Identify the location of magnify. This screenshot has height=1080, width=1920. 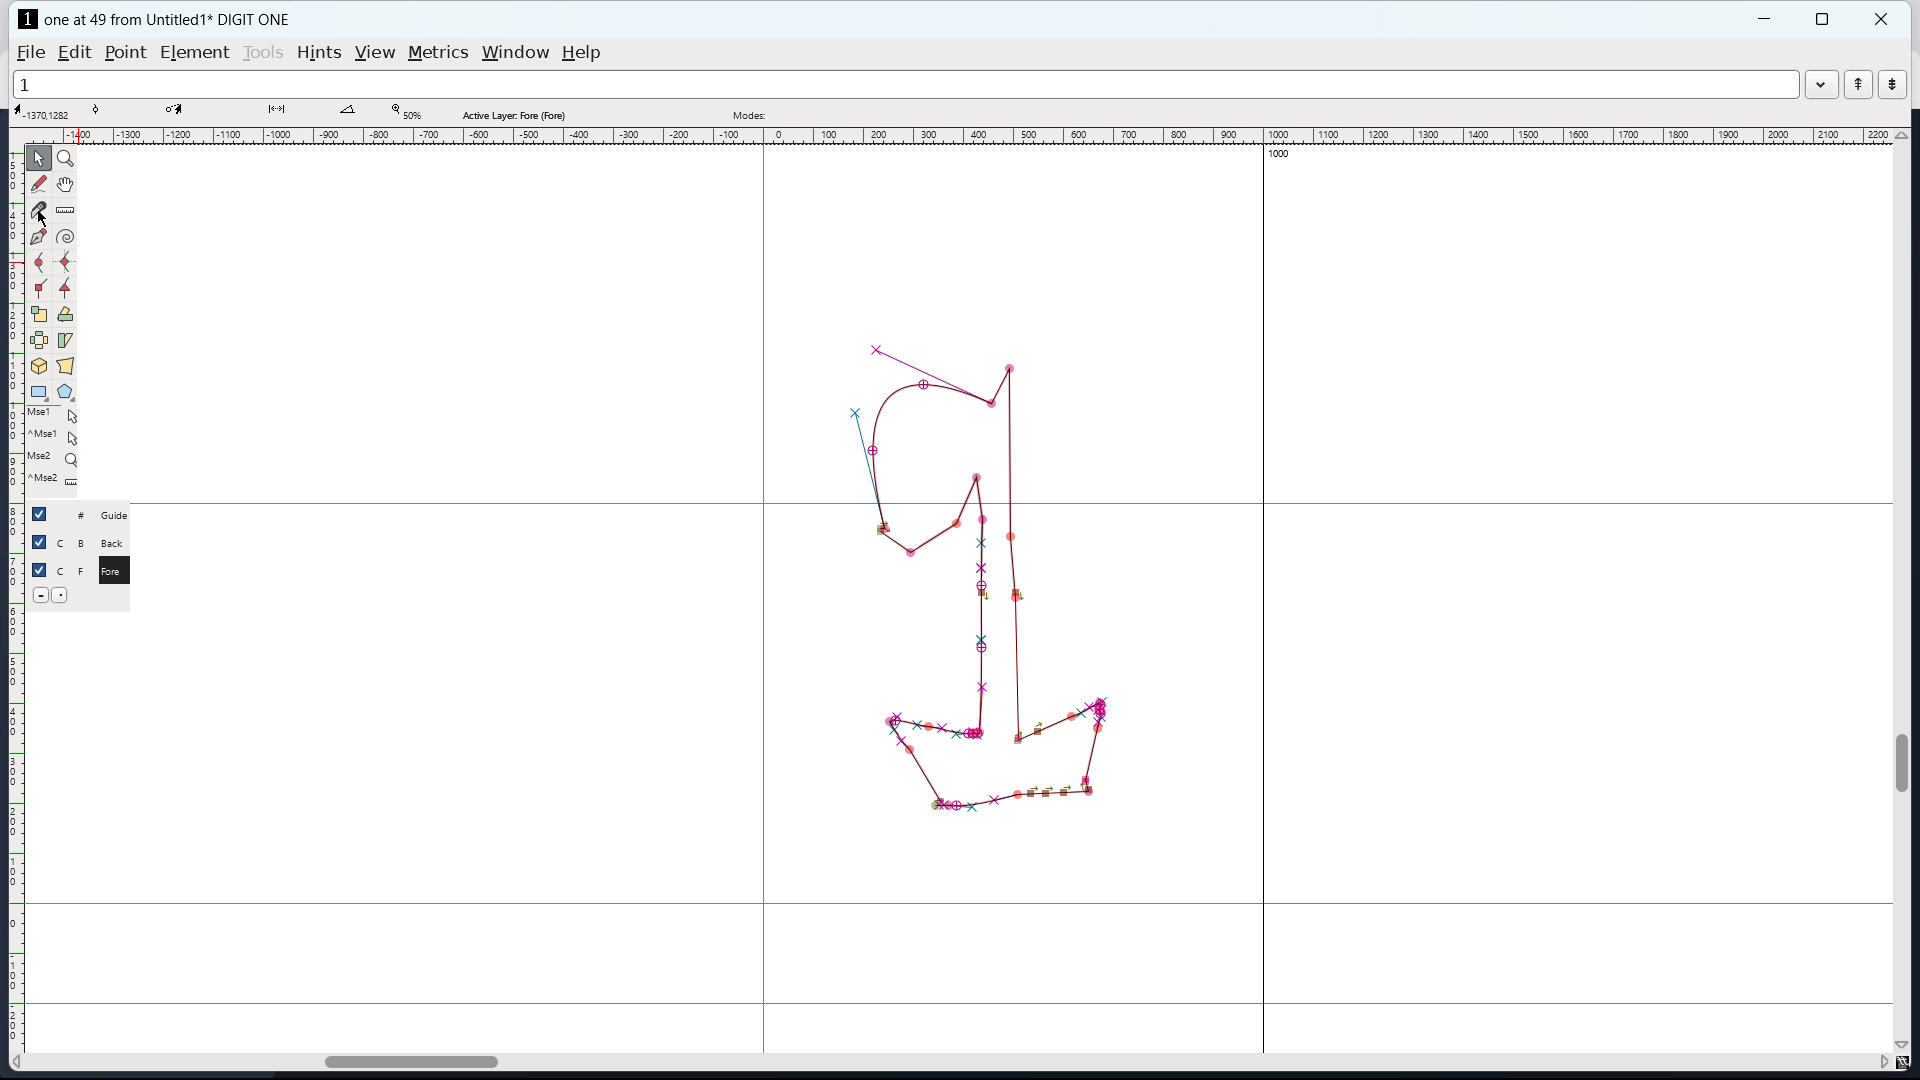
(66, 158).